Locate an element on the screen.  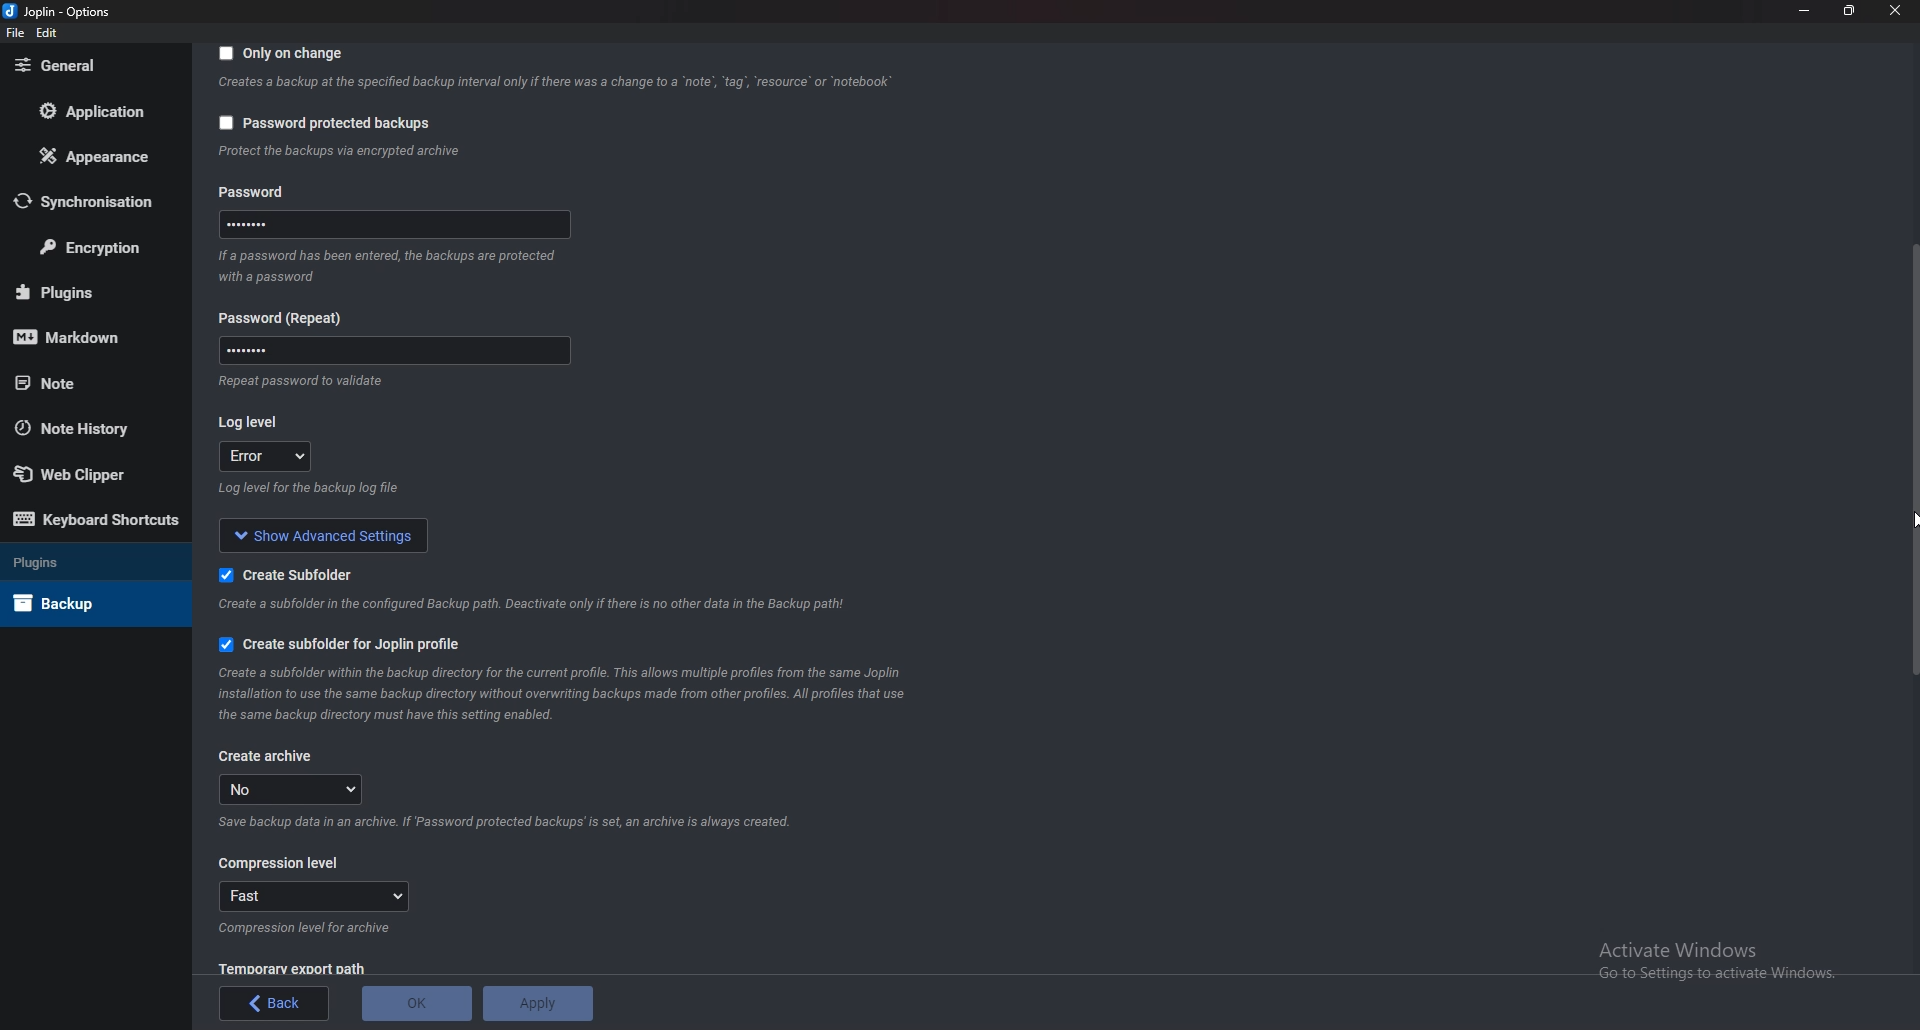
close is located at coordinates (1893, 10).